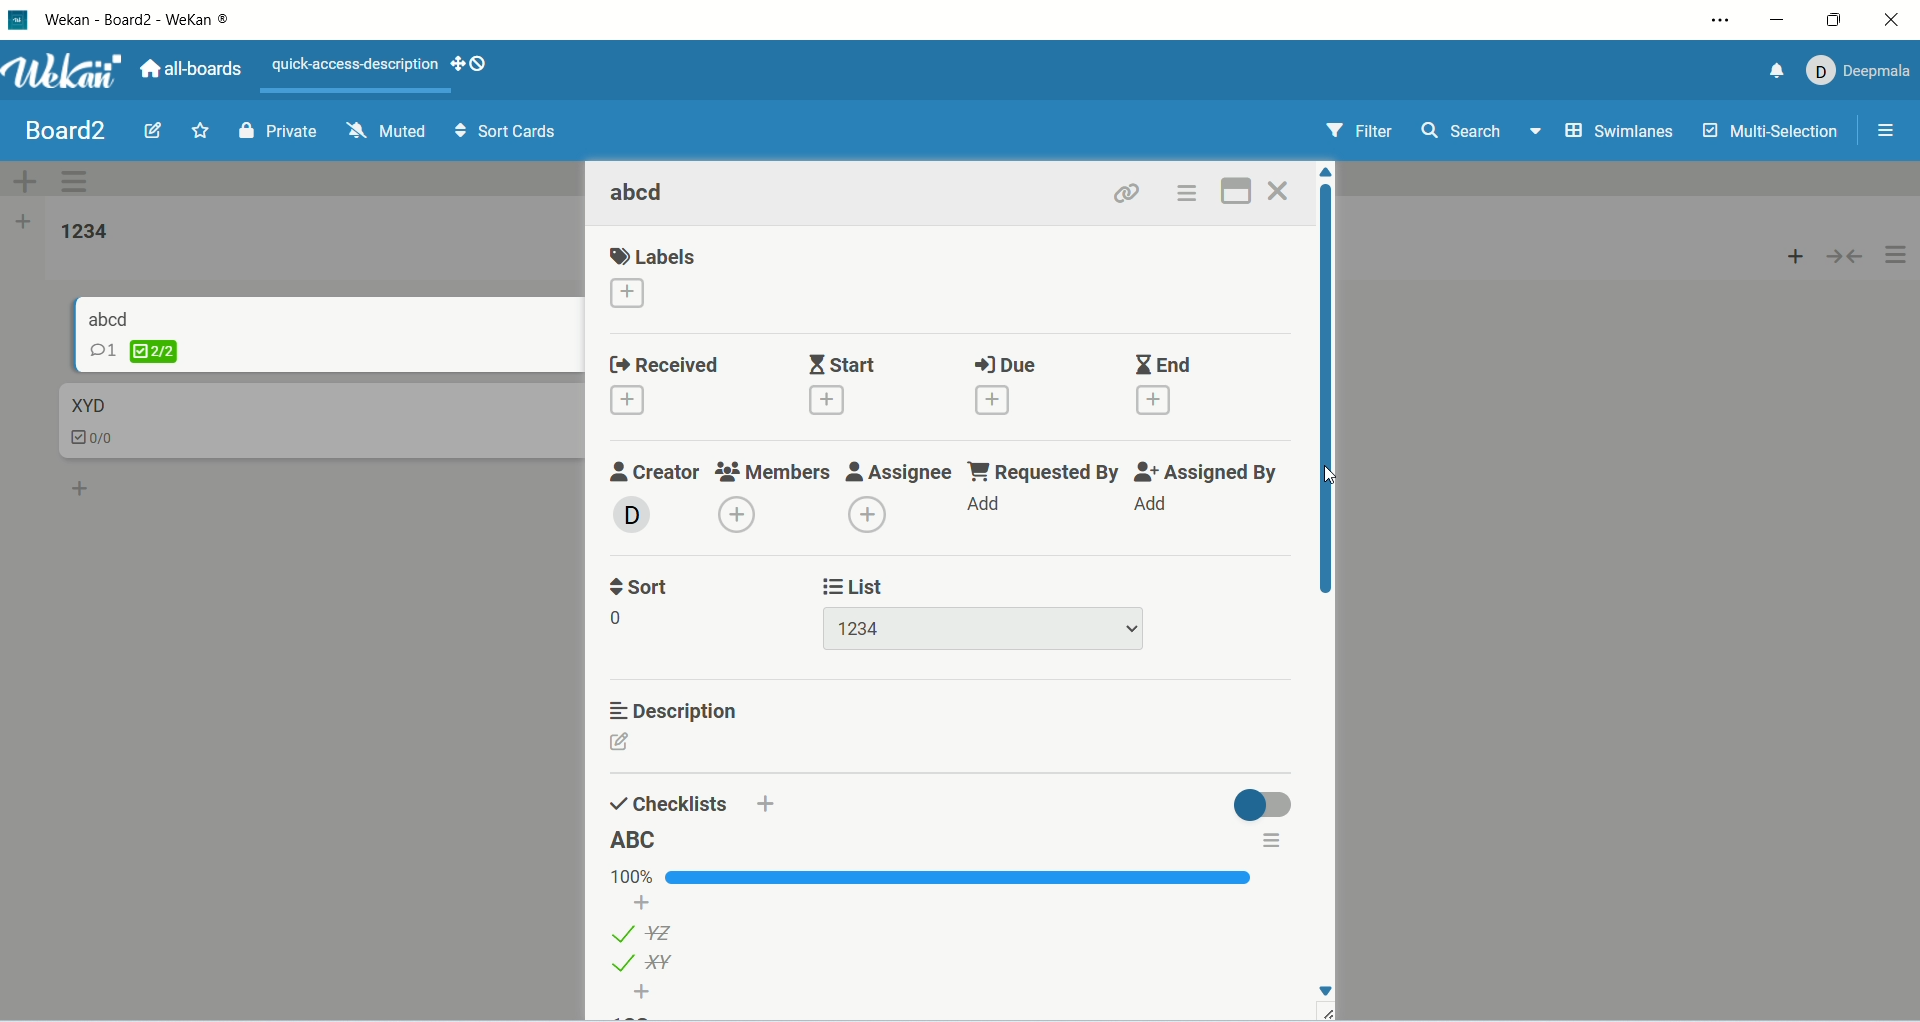 Image resolution: width=1920 pixels, height=1022 pixels. Describe the element at coordinates (656, 256) in the screenshot. I see `labels` at that location.